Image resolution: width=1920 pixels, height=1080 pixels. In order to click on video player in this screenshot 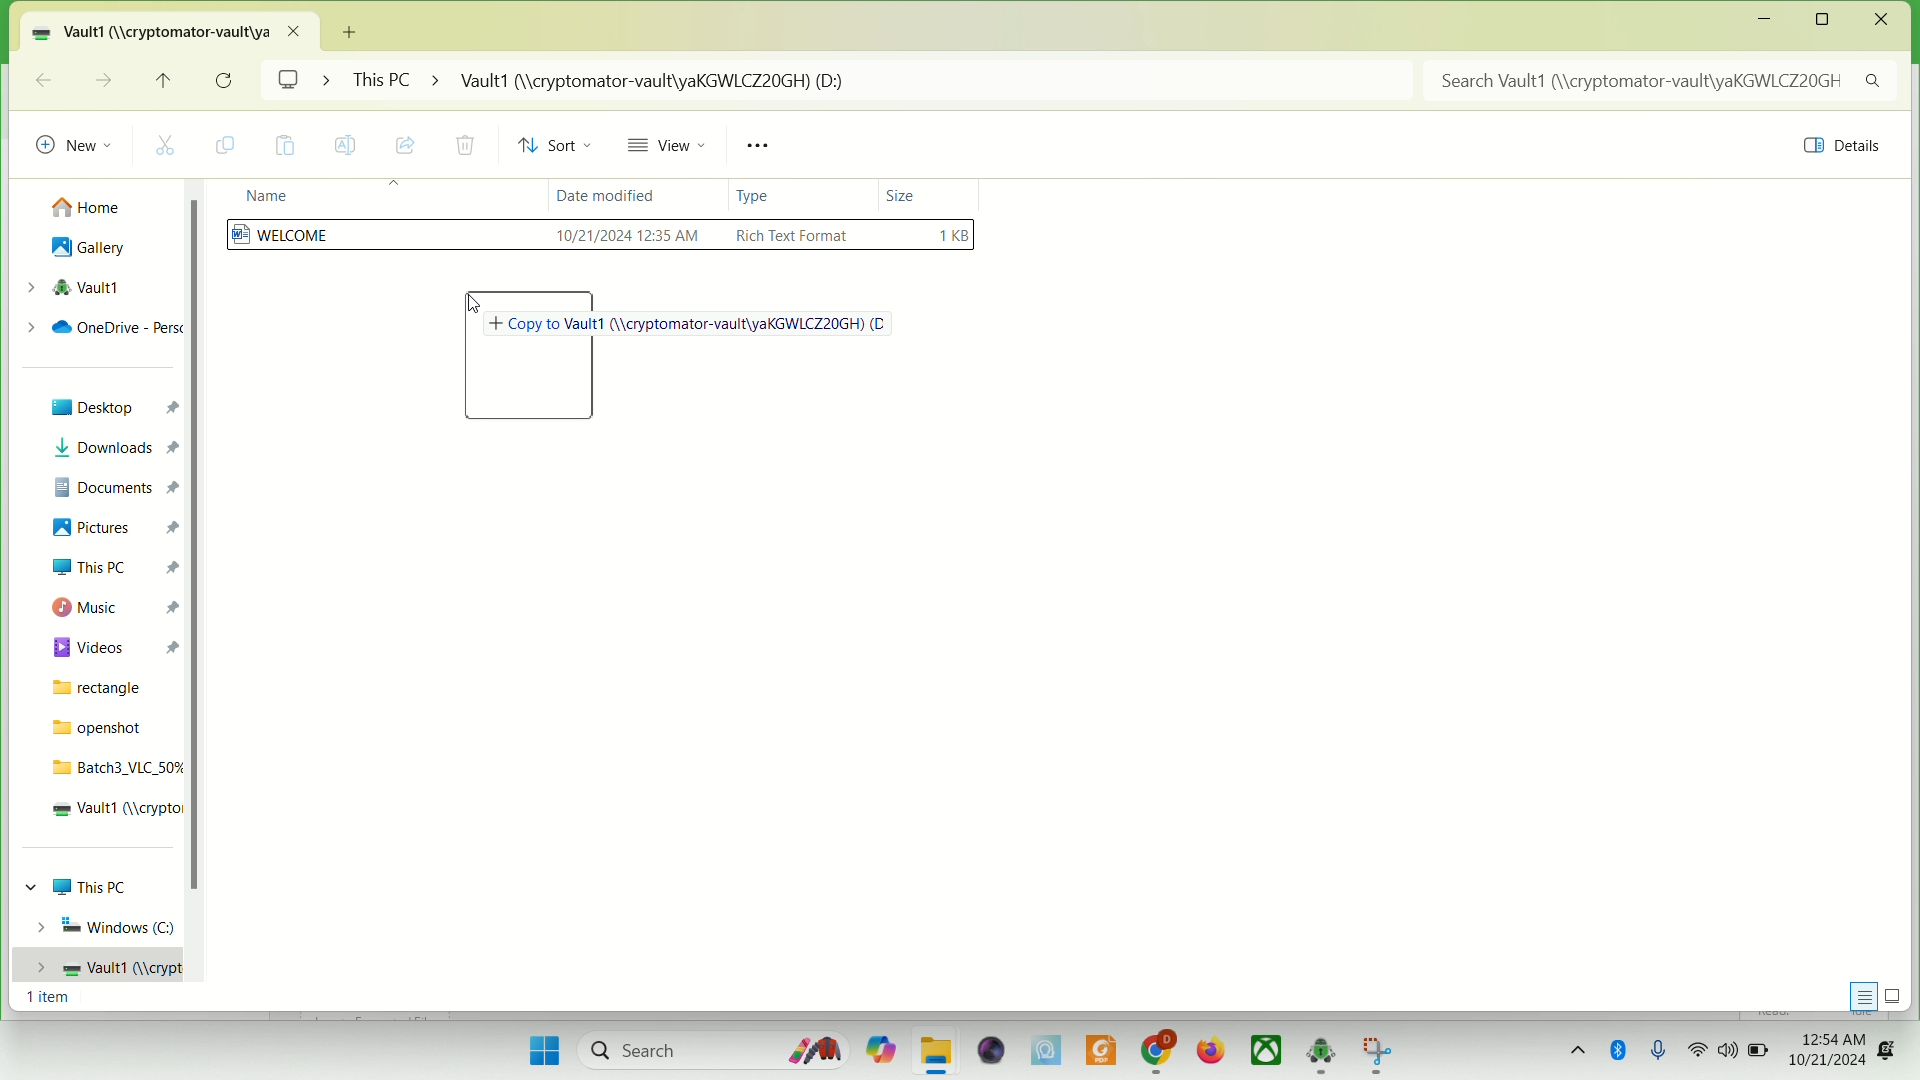, I will do `click(987, 1049)`.